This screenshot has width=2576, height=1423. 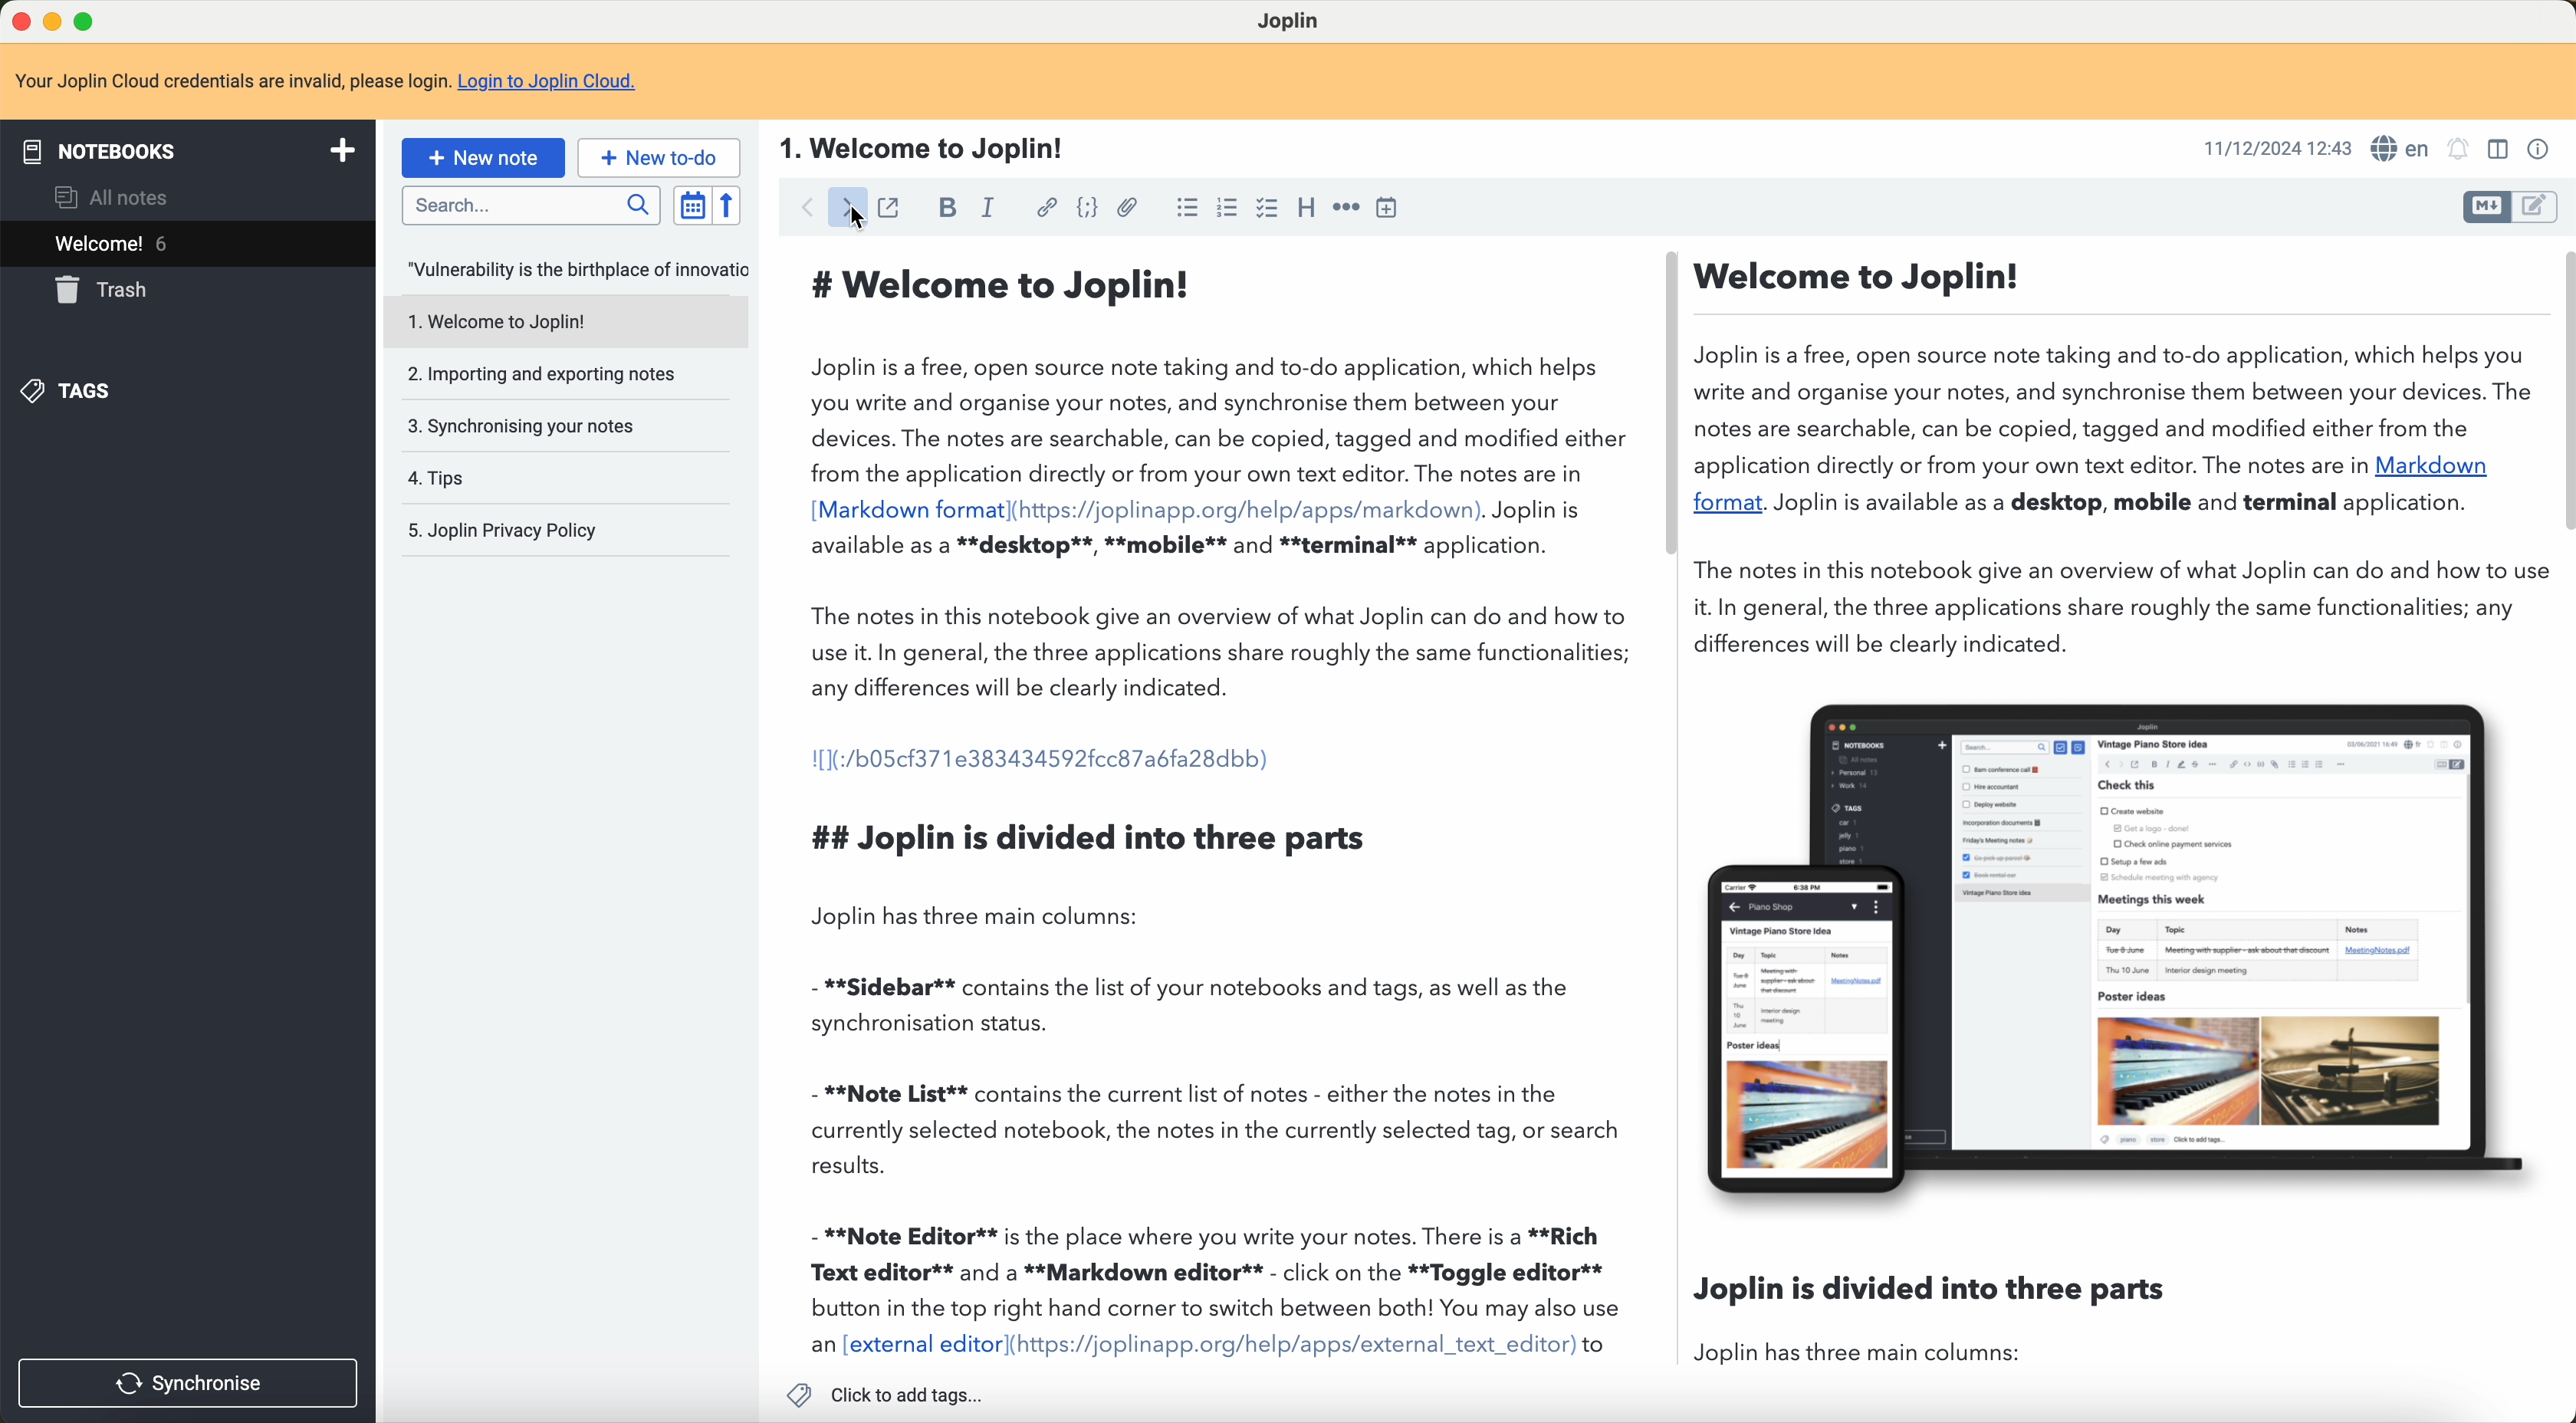 What do you see at coordinates (1856, 271) in the screenshot?
I see `Welcome to Joplin!` at bounding box center [1856, 271].